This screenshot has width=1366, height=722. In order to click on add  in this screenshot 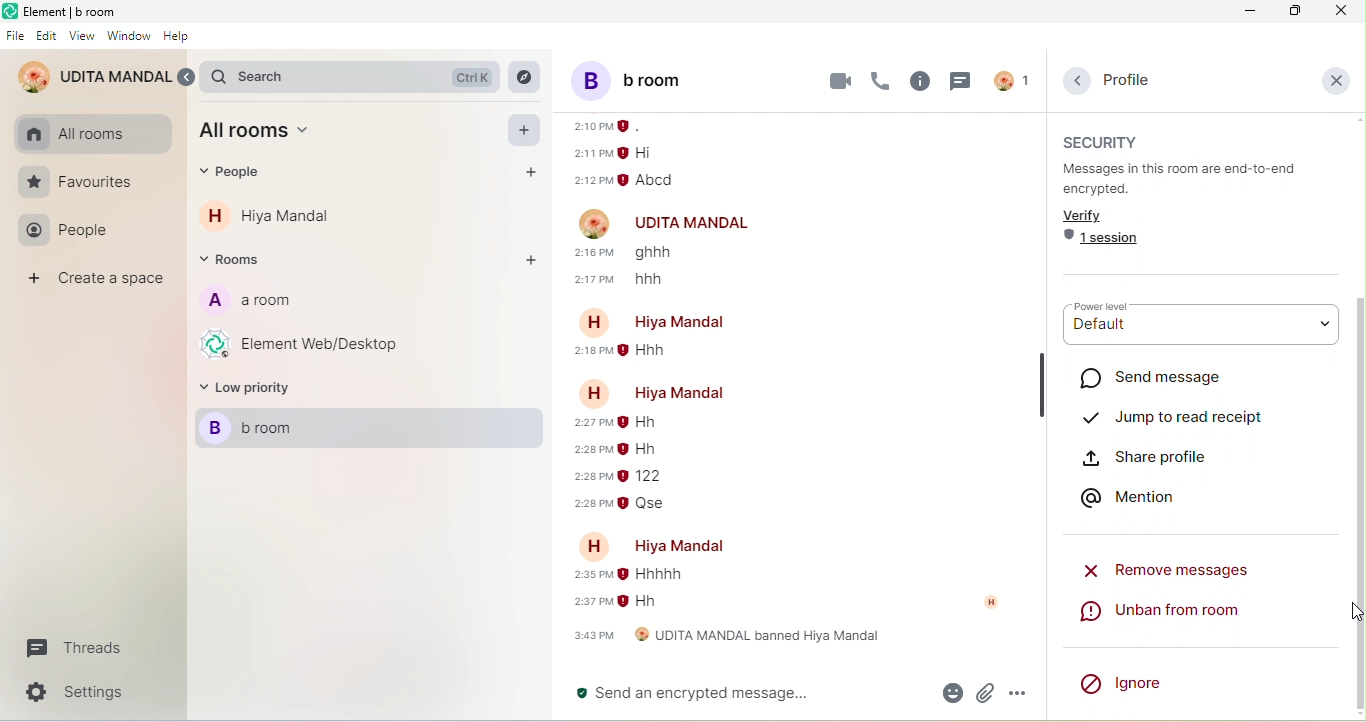, I will do `click(527, 130)`.